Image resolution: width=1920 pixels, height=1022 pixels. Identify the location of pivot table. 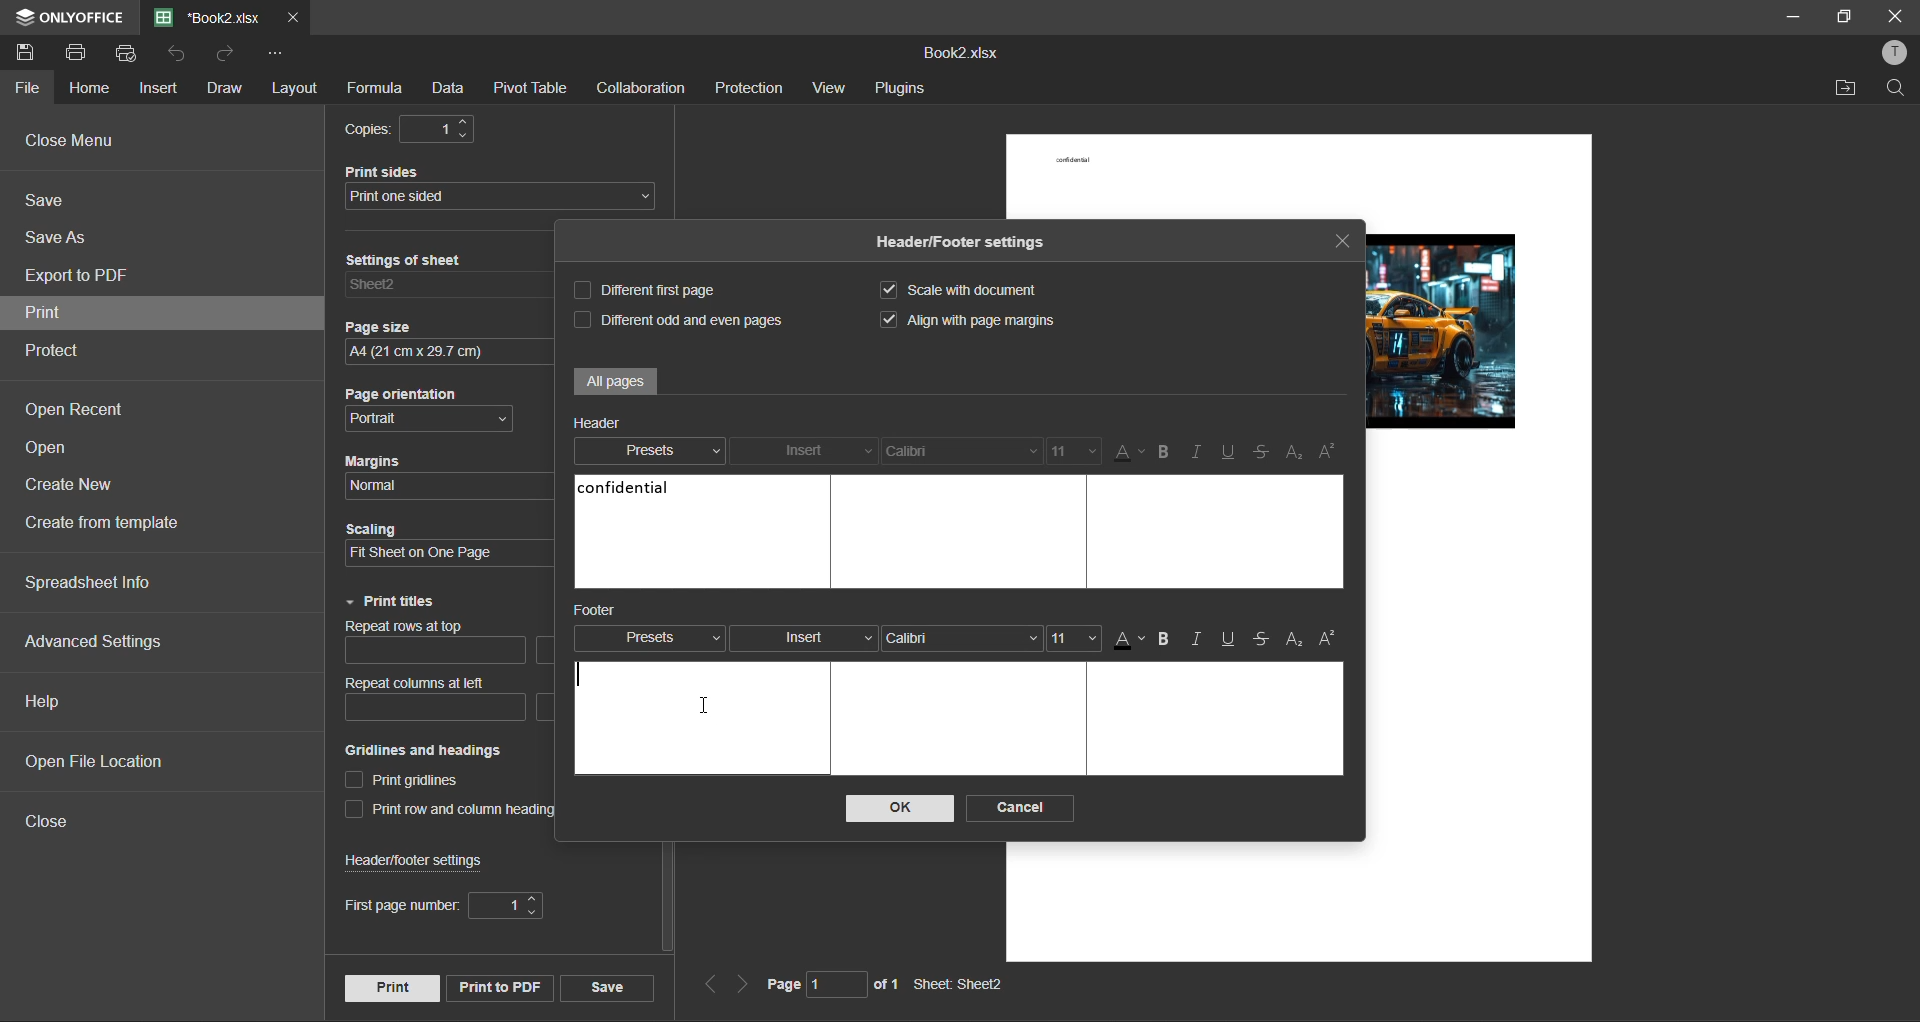
(529, 89).